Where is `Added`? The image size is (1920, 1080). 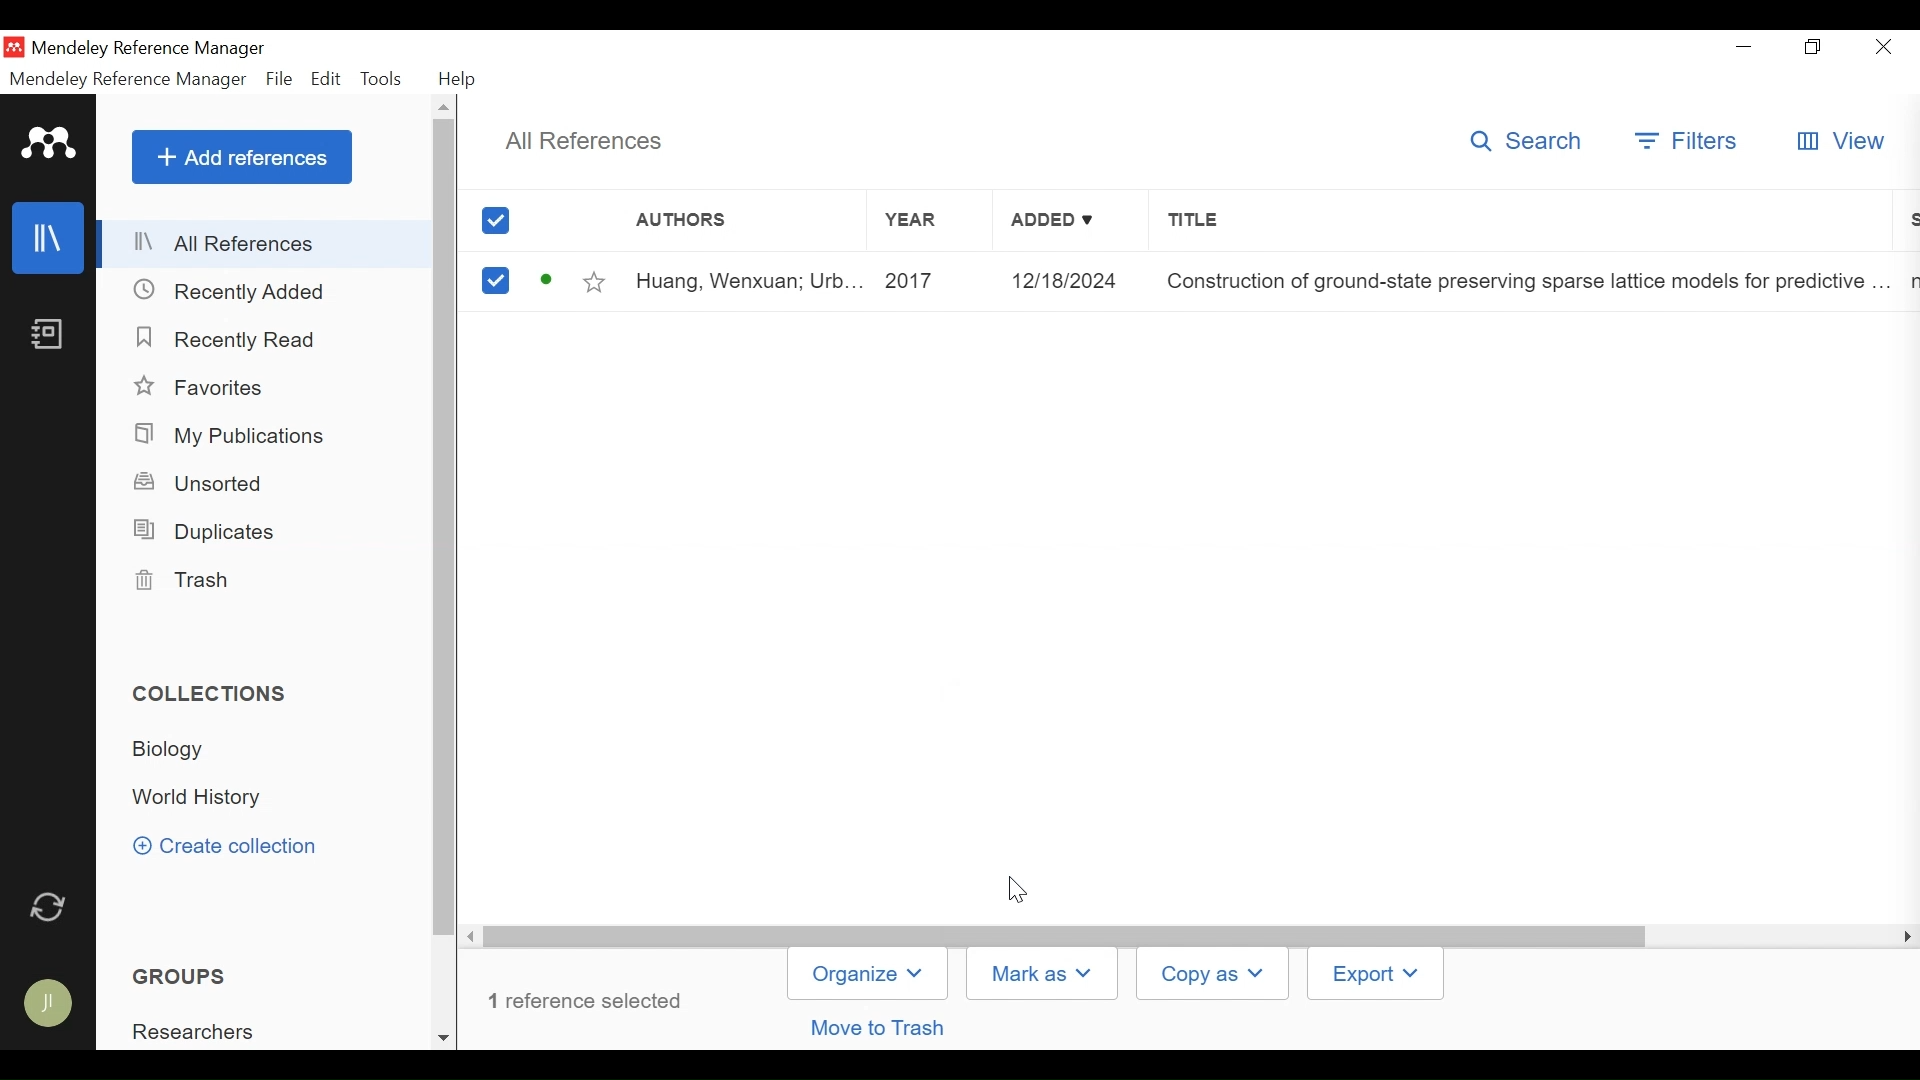
Added is located at coordinates (1073, 224).